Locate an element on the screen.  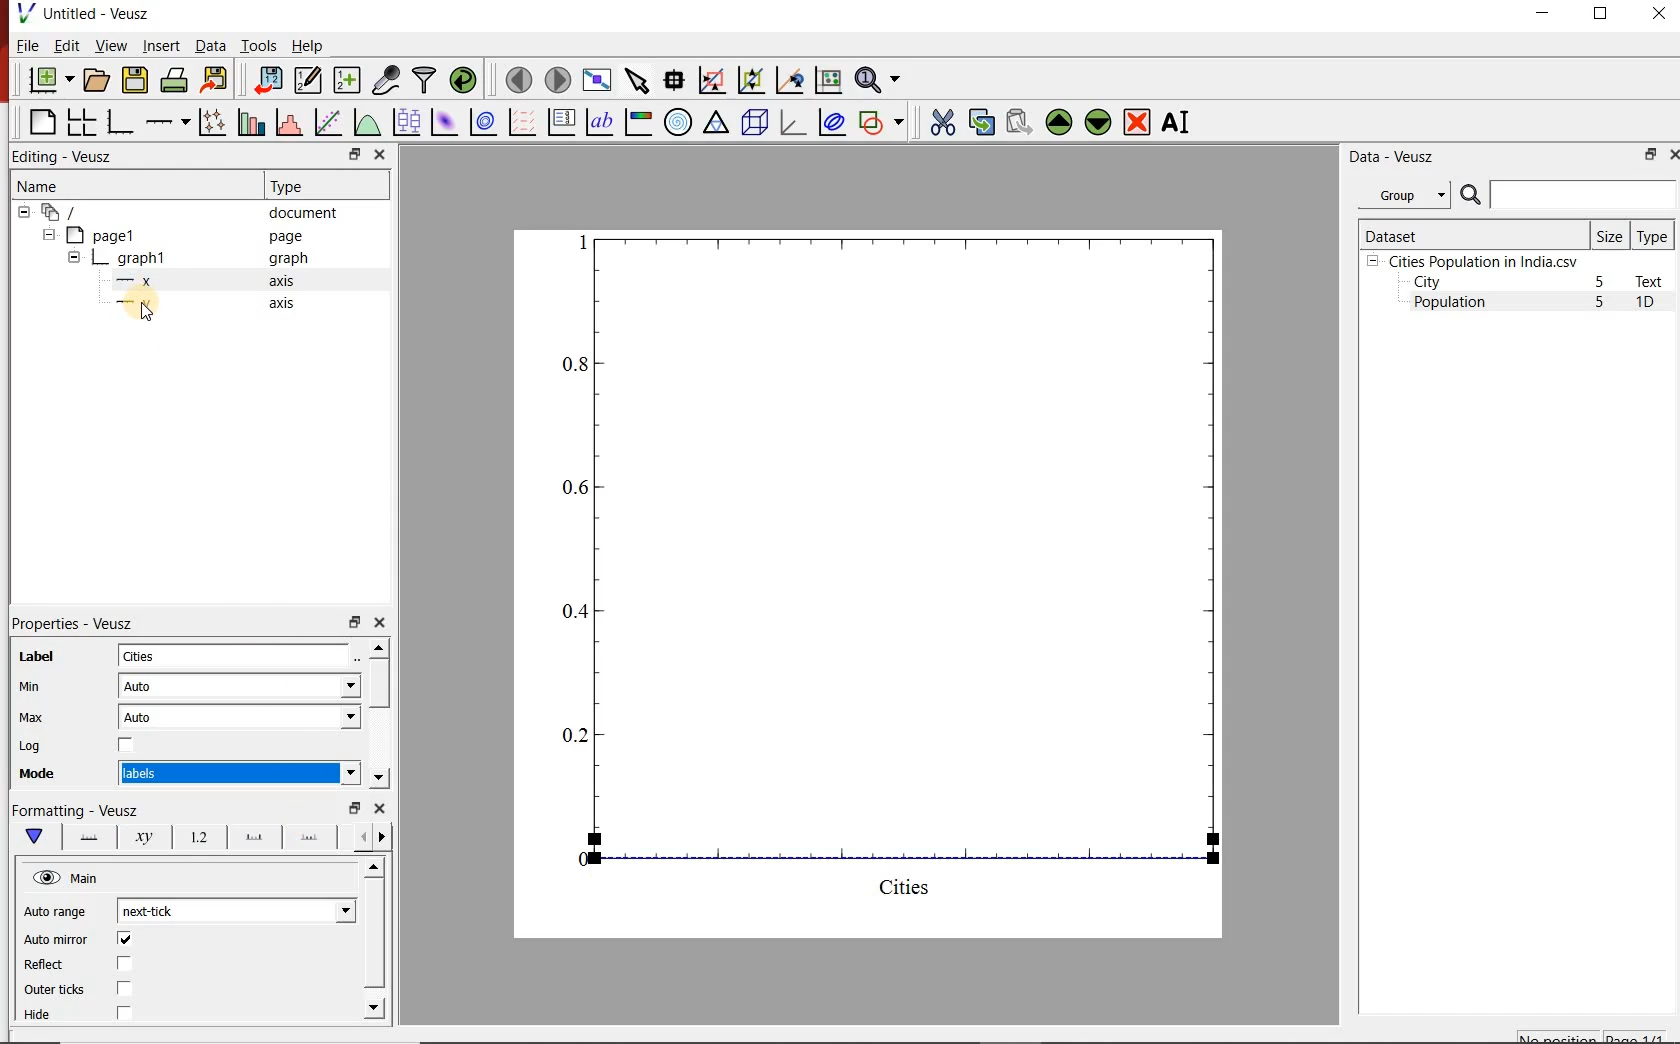
plot a function is located at coordinates (366, 122).